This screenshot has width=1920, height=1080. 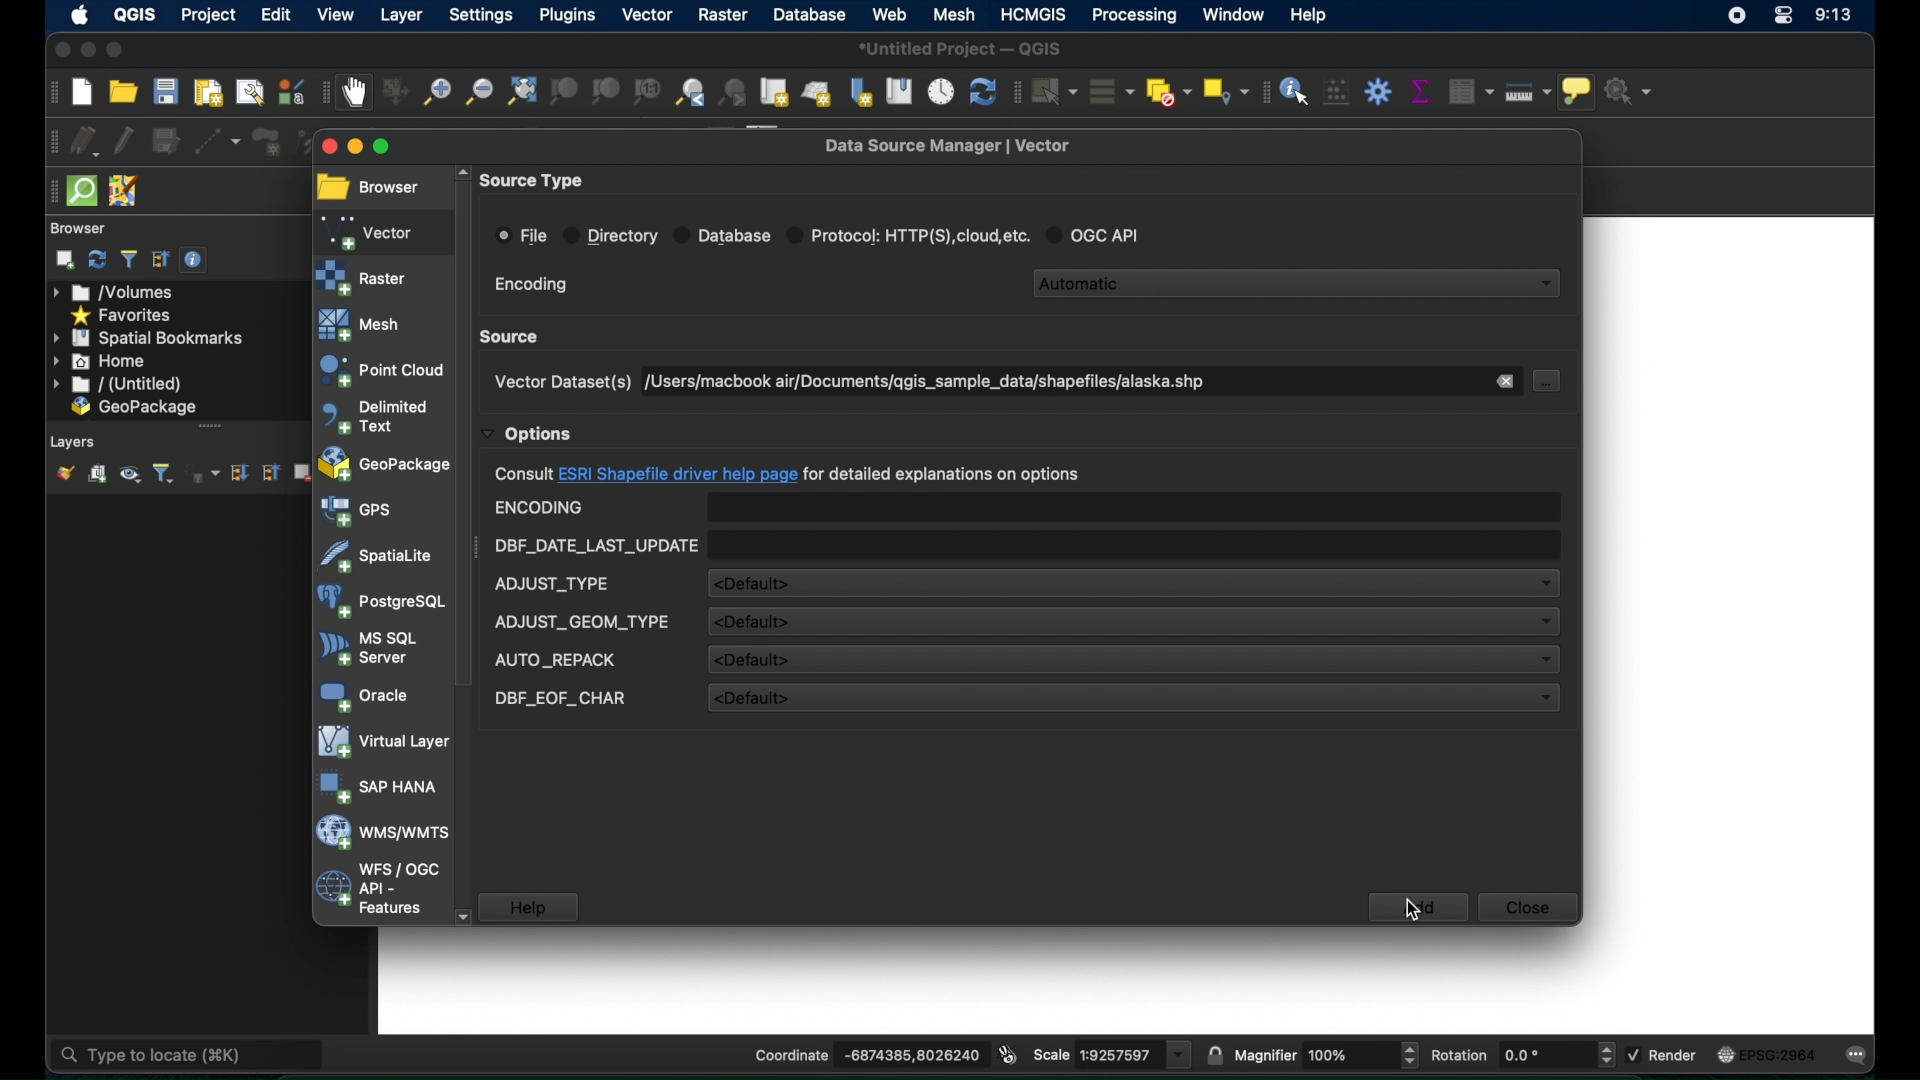 I want to click on control center, so click(x=1783, y=19).